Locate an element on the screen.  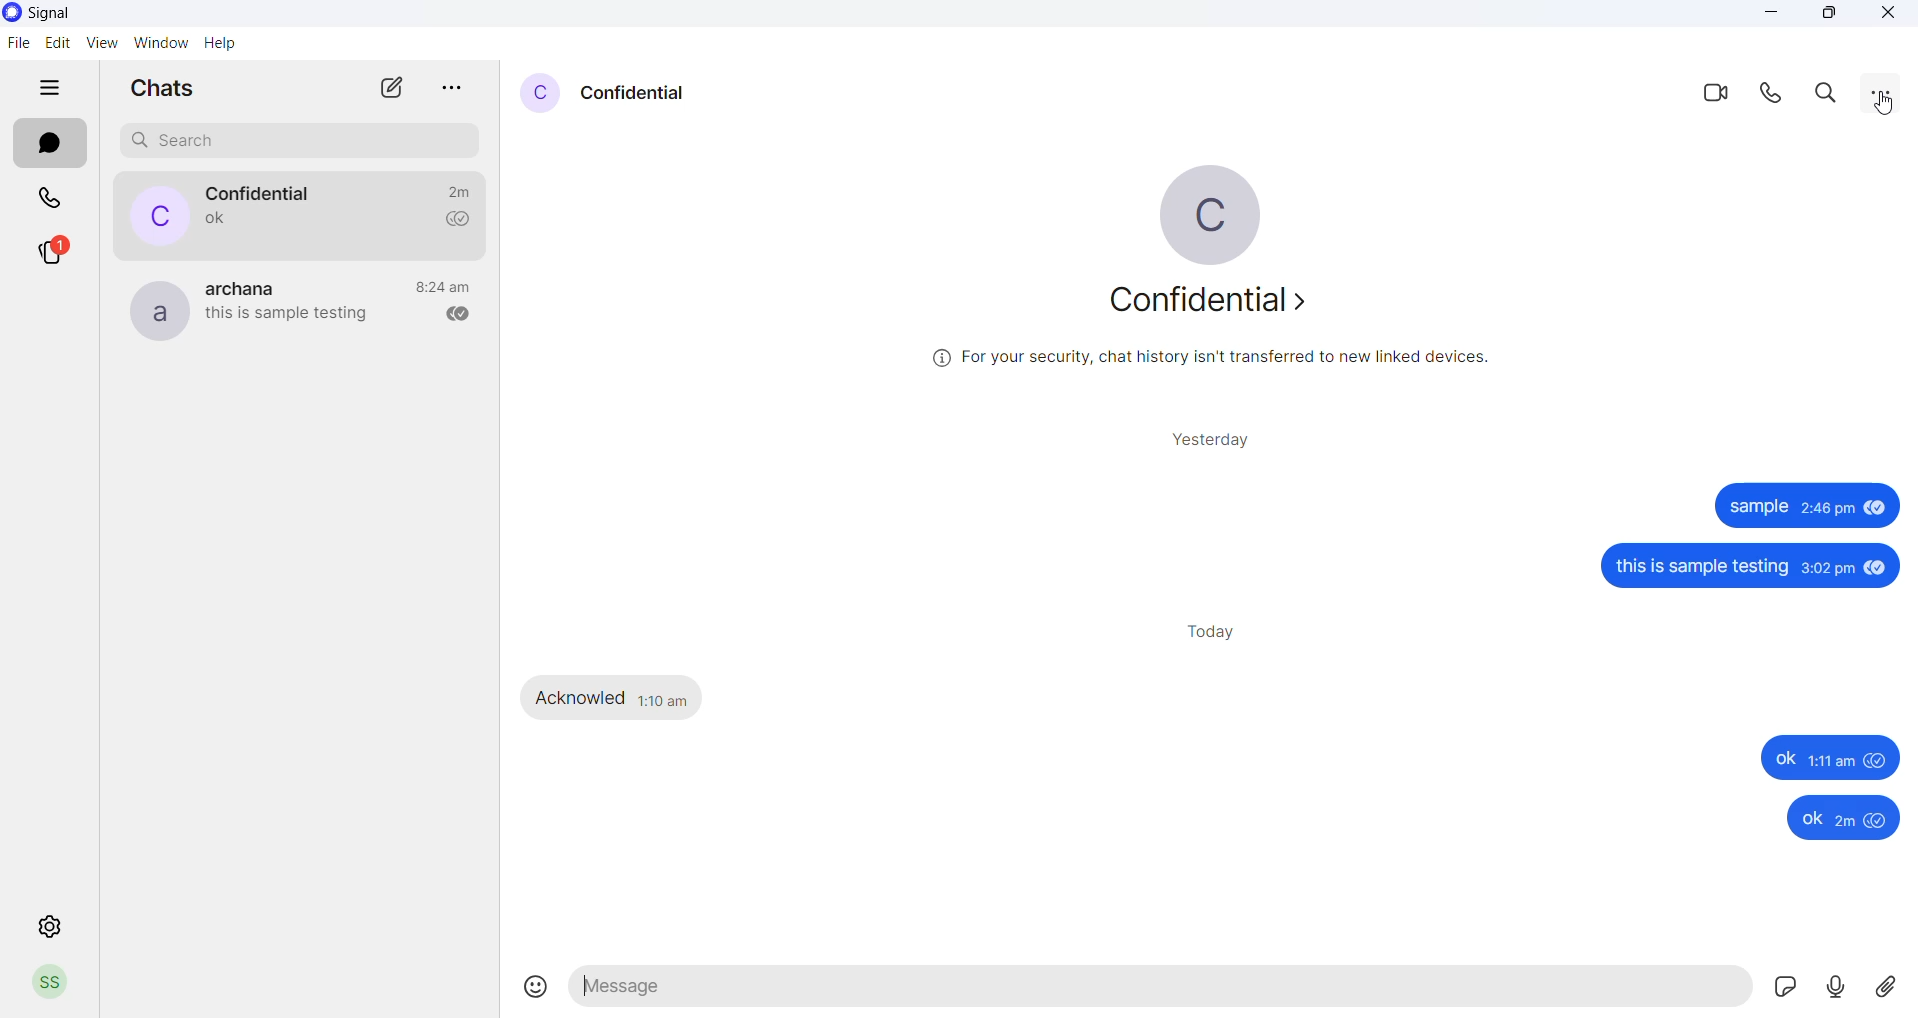
hide is located at coordinates (41, 87).